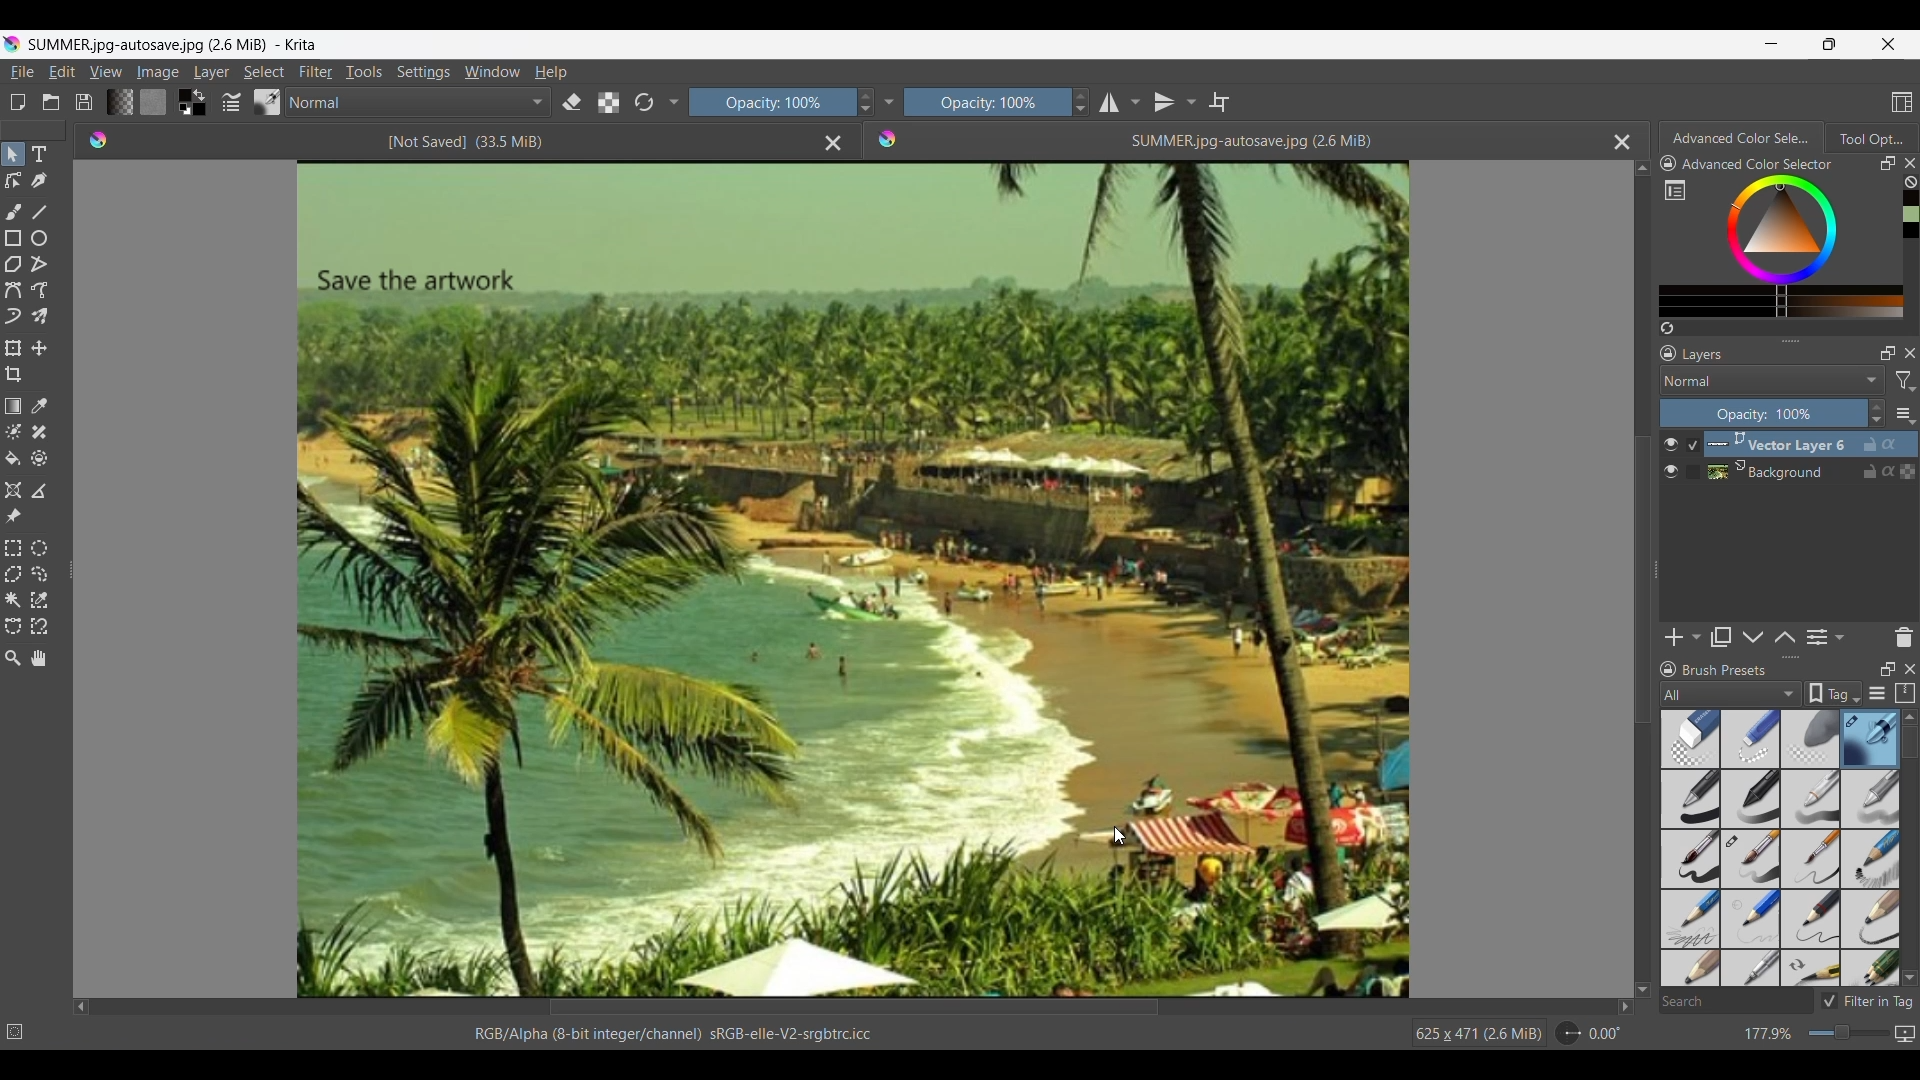  Describe the element at coordinates (231, 101) in the screenshot. I see `Edit brush settings` at that location.